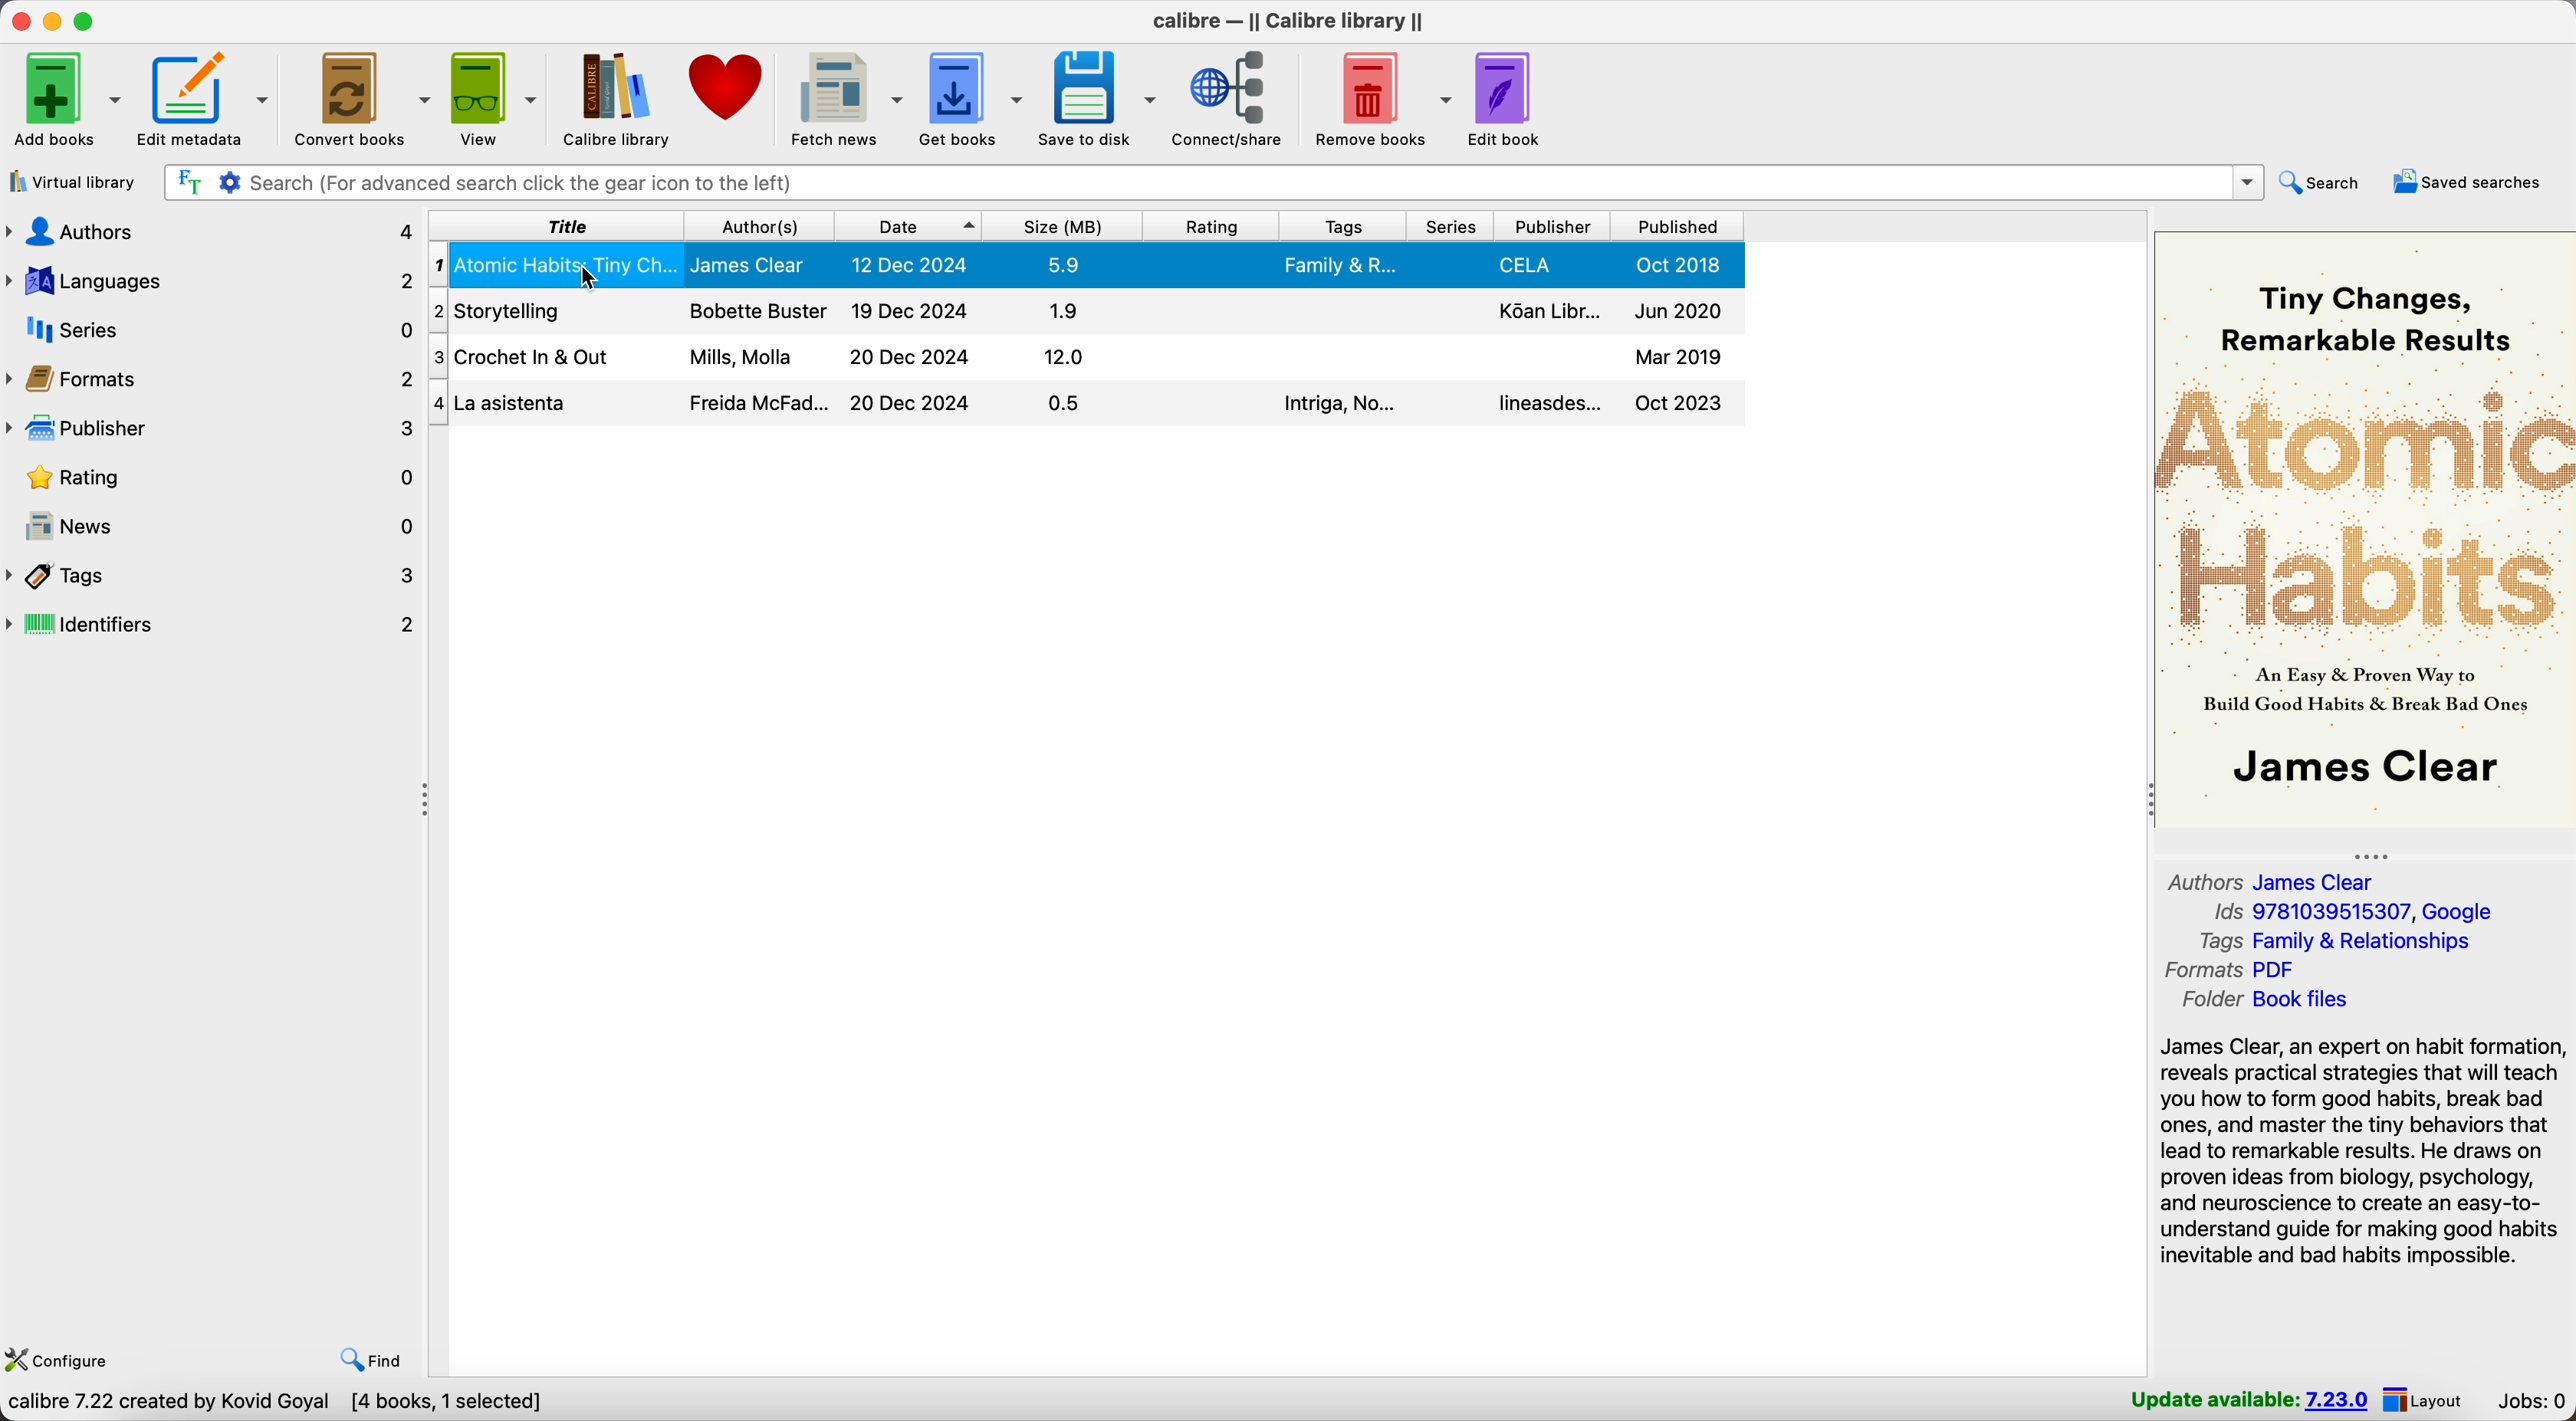 This screenshot has height=1421, width=2576. Describe the element at coordinates (211, 101) in the screenshot. I see `edit metadata` at that location.